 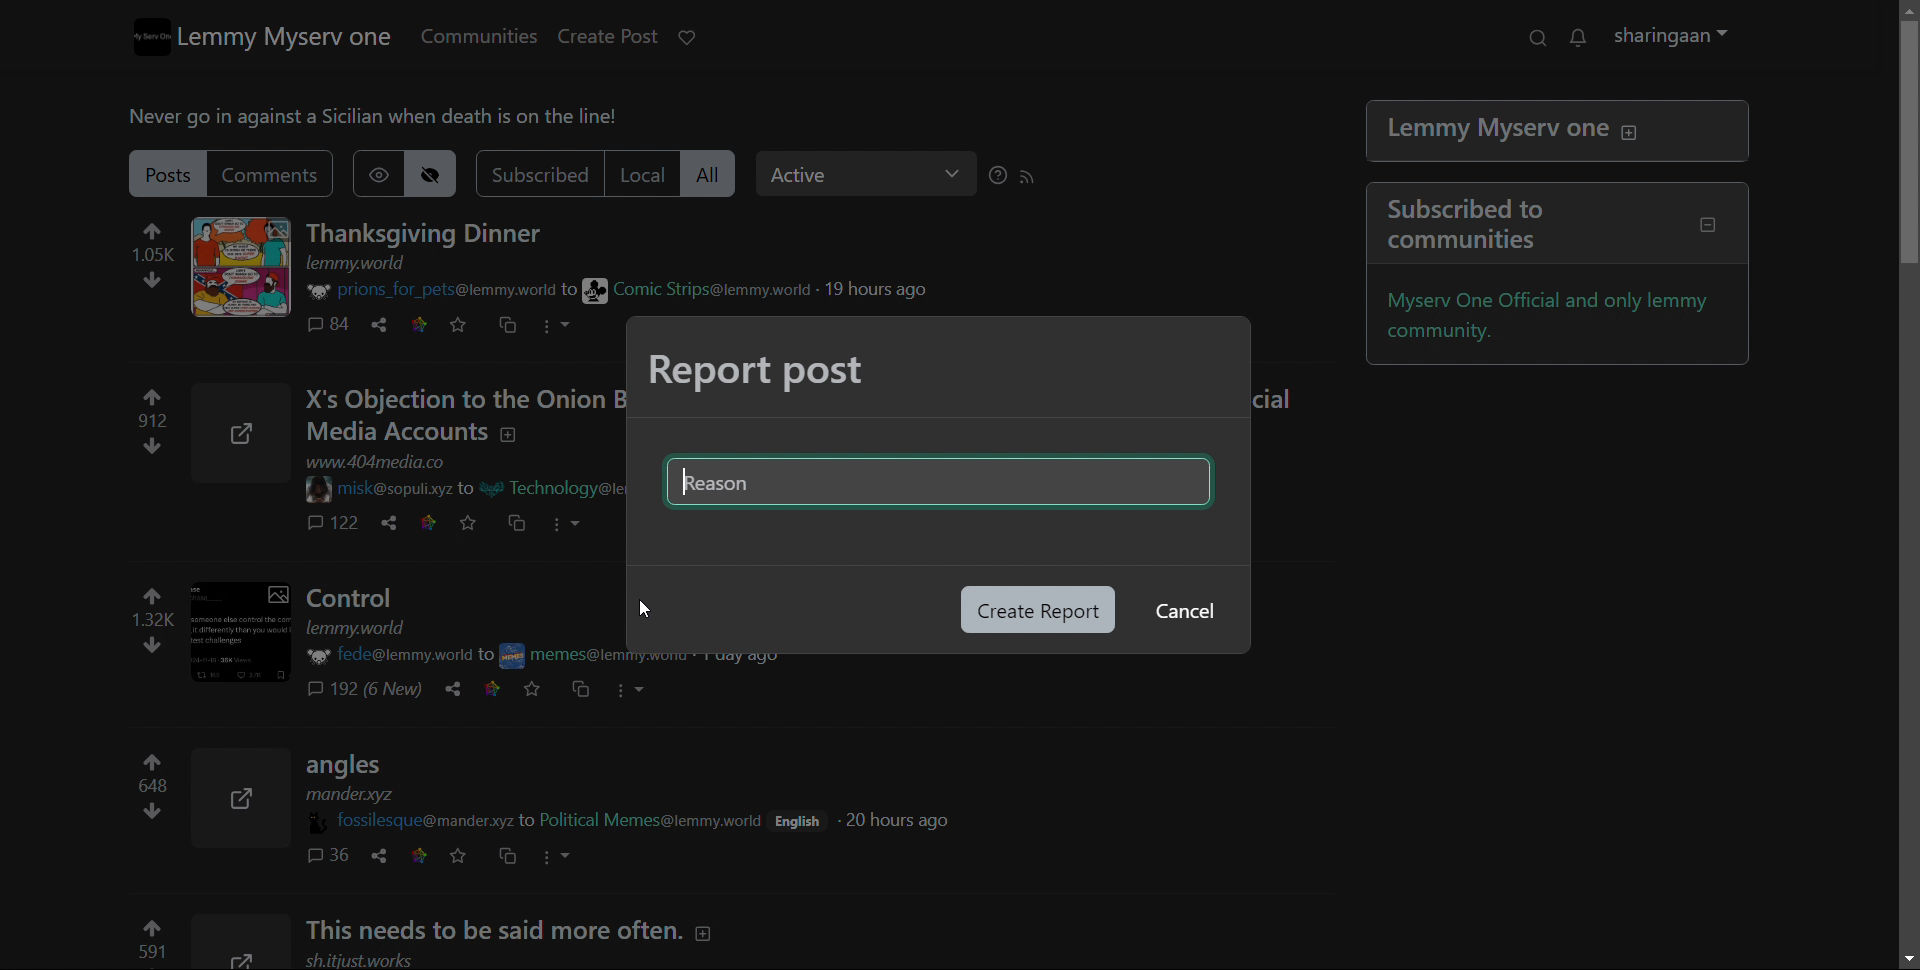 What do you see at coordinates (466, 417) in the screenshot?
I see `Post on "X's Objection to the Onion Buying InfoWars Is a Reminder You Do Not Own Your SocialMedia Accounts"` at bounding box center [466, 417].